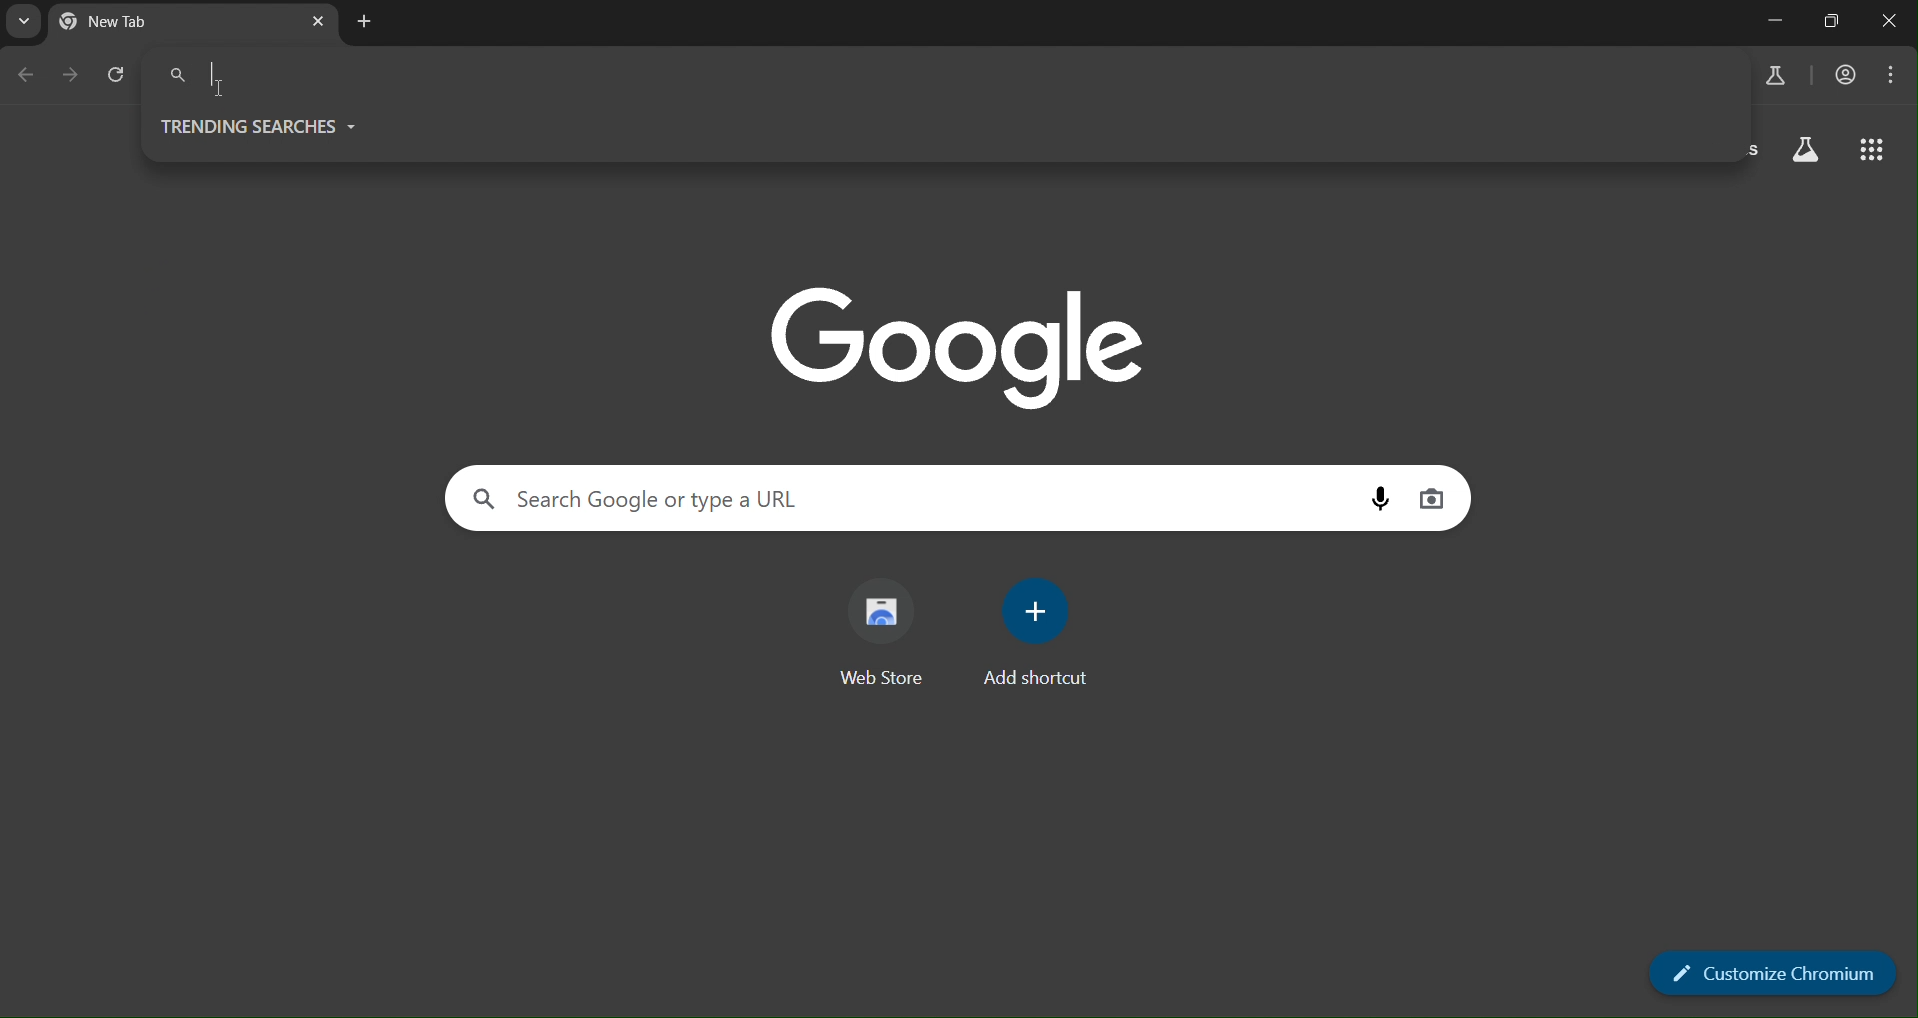 The width and height of the screenshot is (1918, 1018). Describe the element at coordinates (1809, 151) in the screenshot. I see `search labs` at that location.